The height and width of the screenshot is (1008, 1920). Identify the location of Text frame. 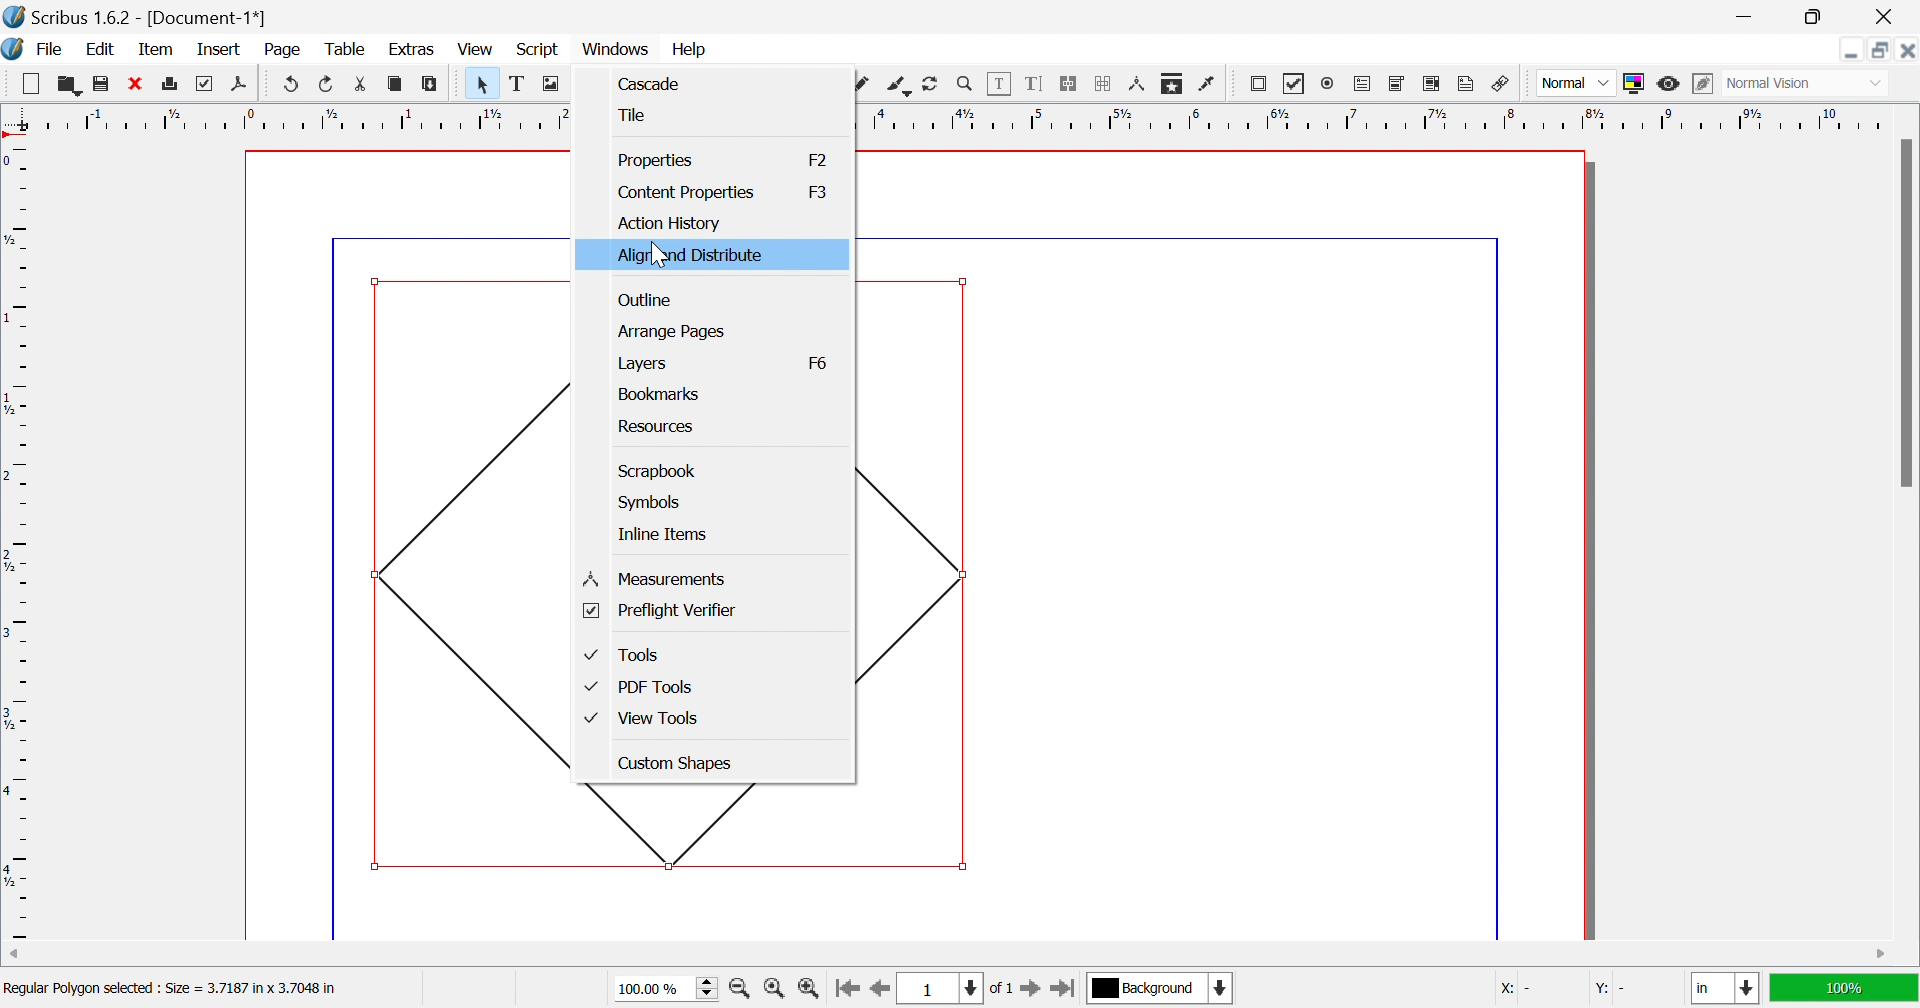
(520, 83).